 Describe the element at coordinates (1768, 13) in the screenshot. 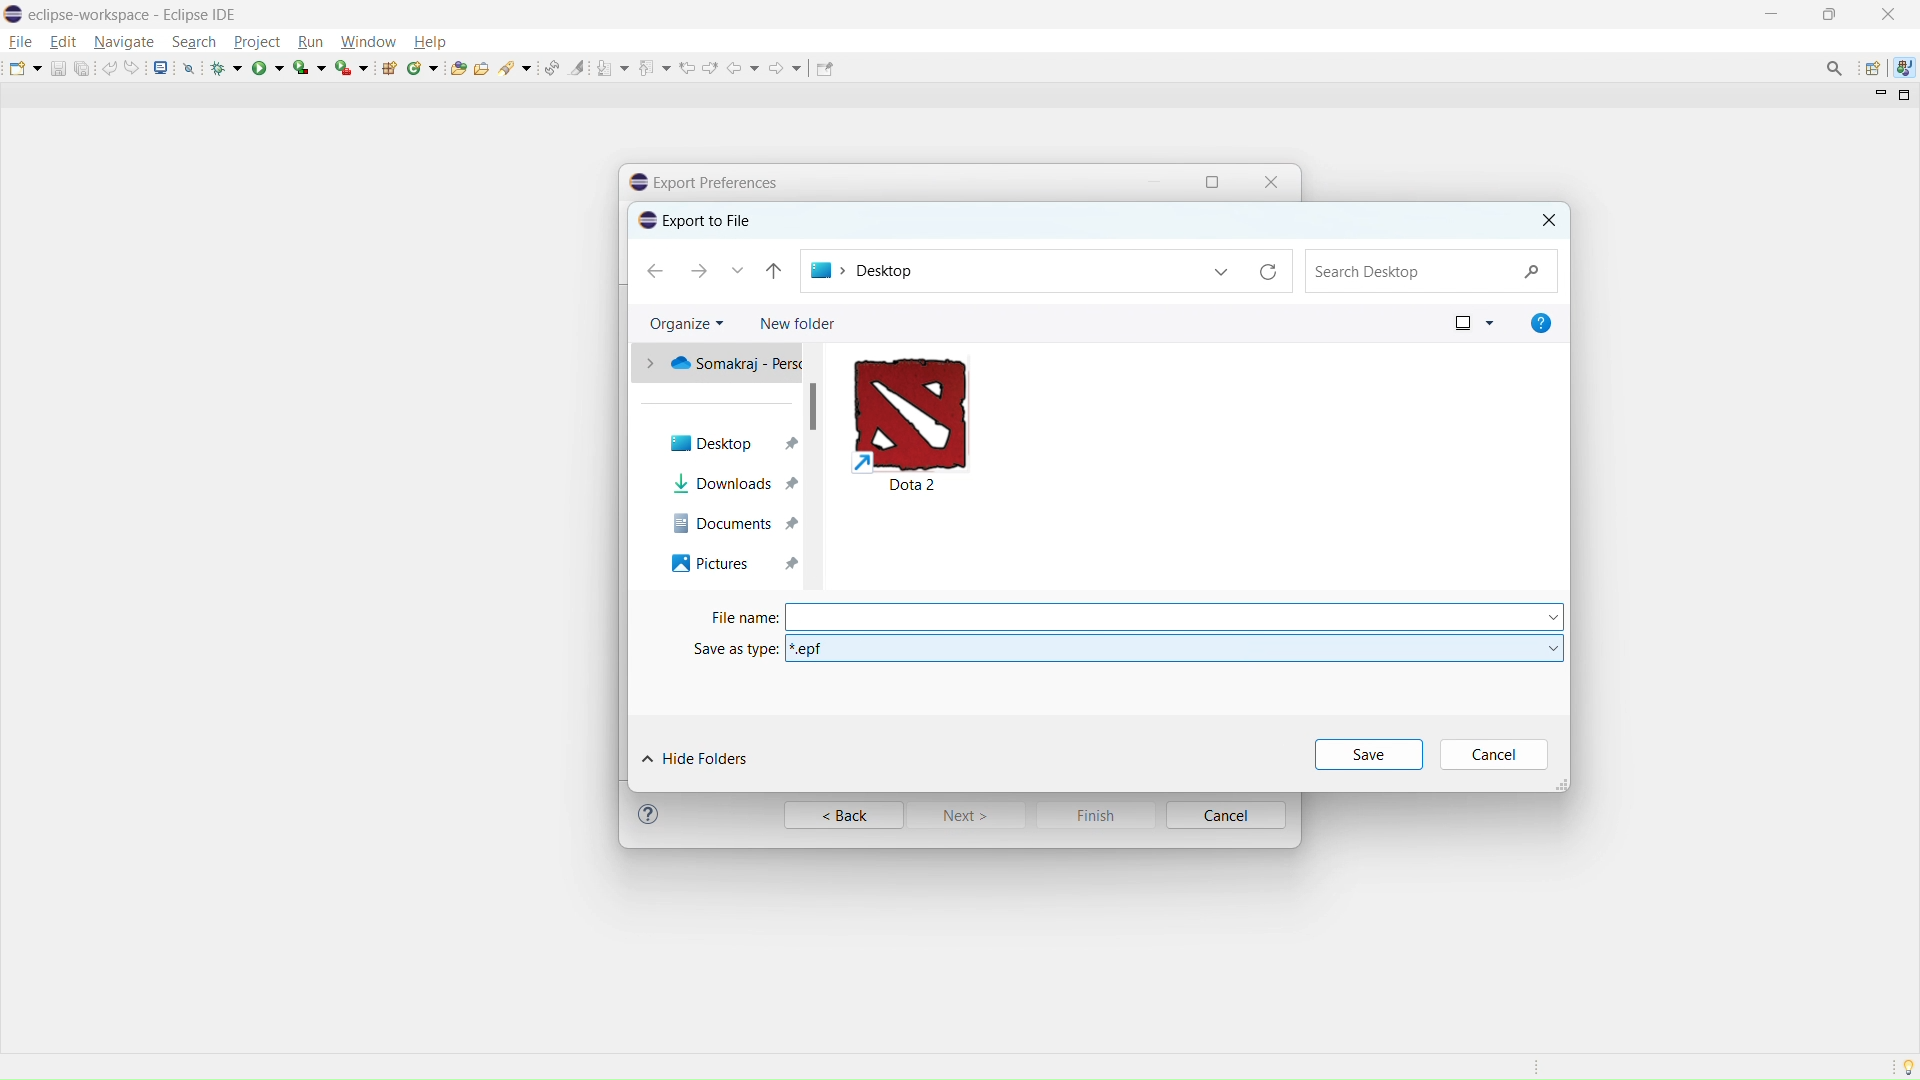

I see `minimize` at that location.